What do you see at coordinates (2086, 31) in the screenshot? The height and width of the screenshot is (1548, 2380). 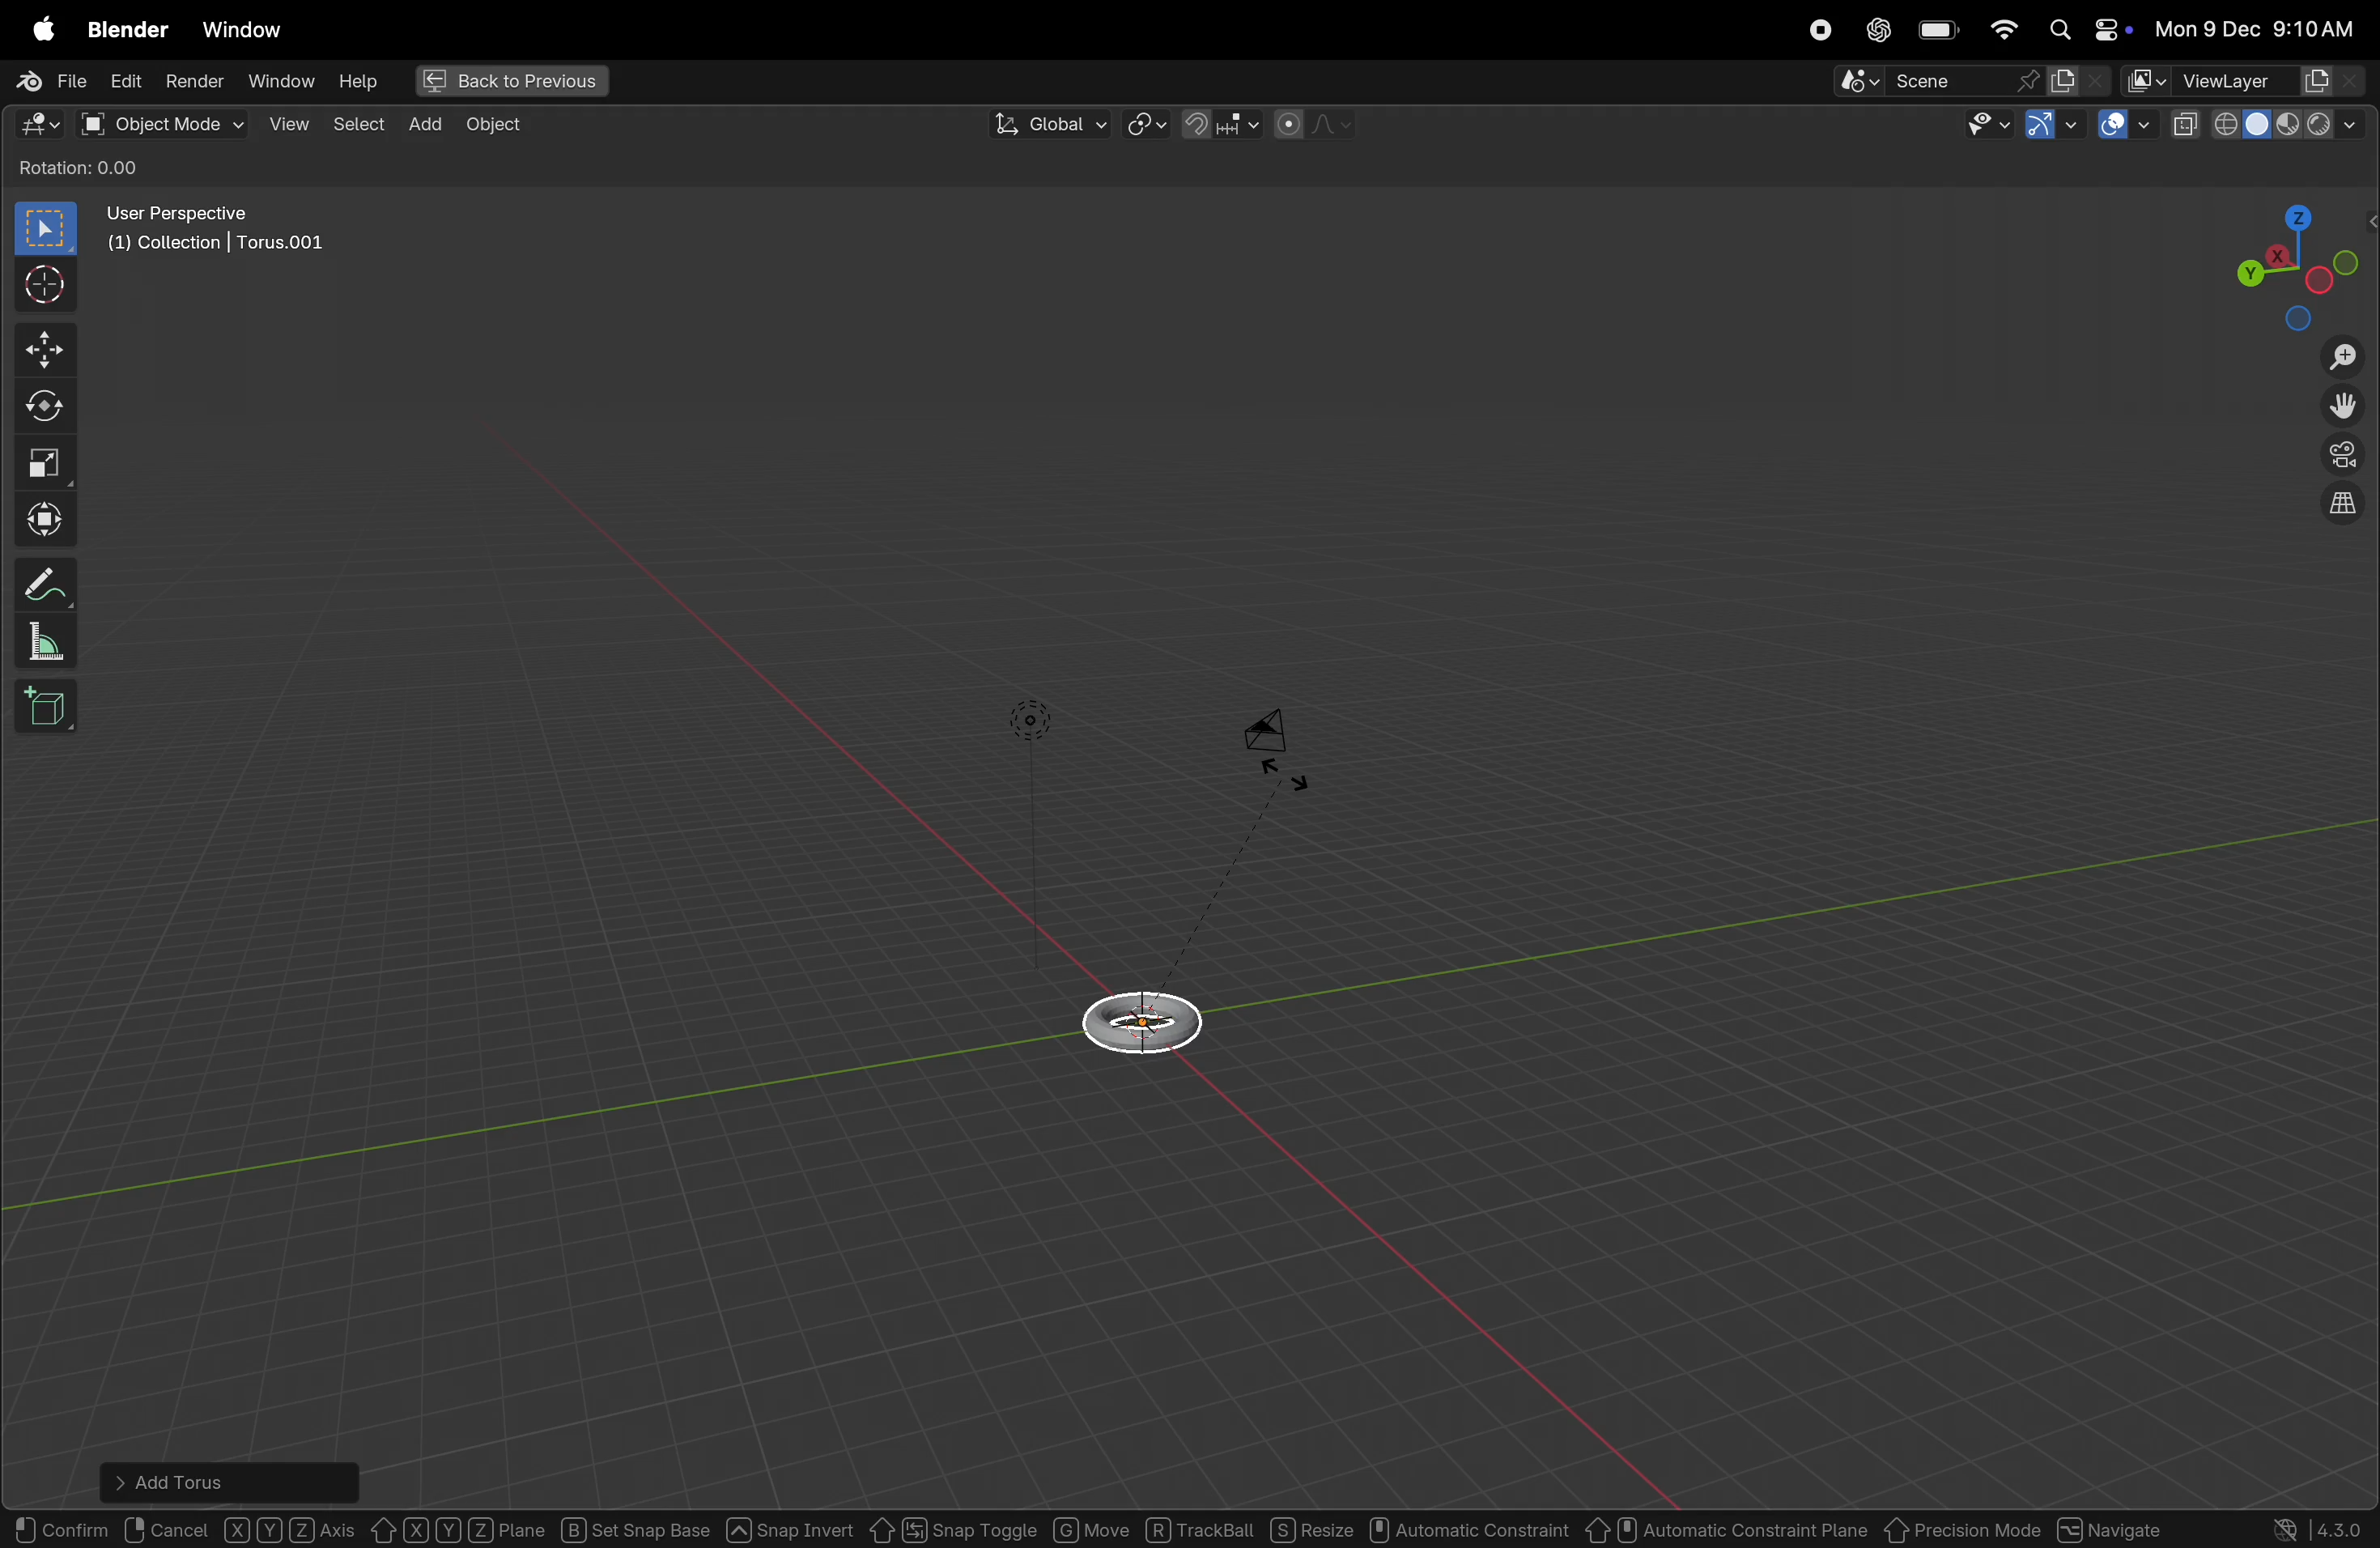 I see `apple widgets` at bounding box center [2086, 31].